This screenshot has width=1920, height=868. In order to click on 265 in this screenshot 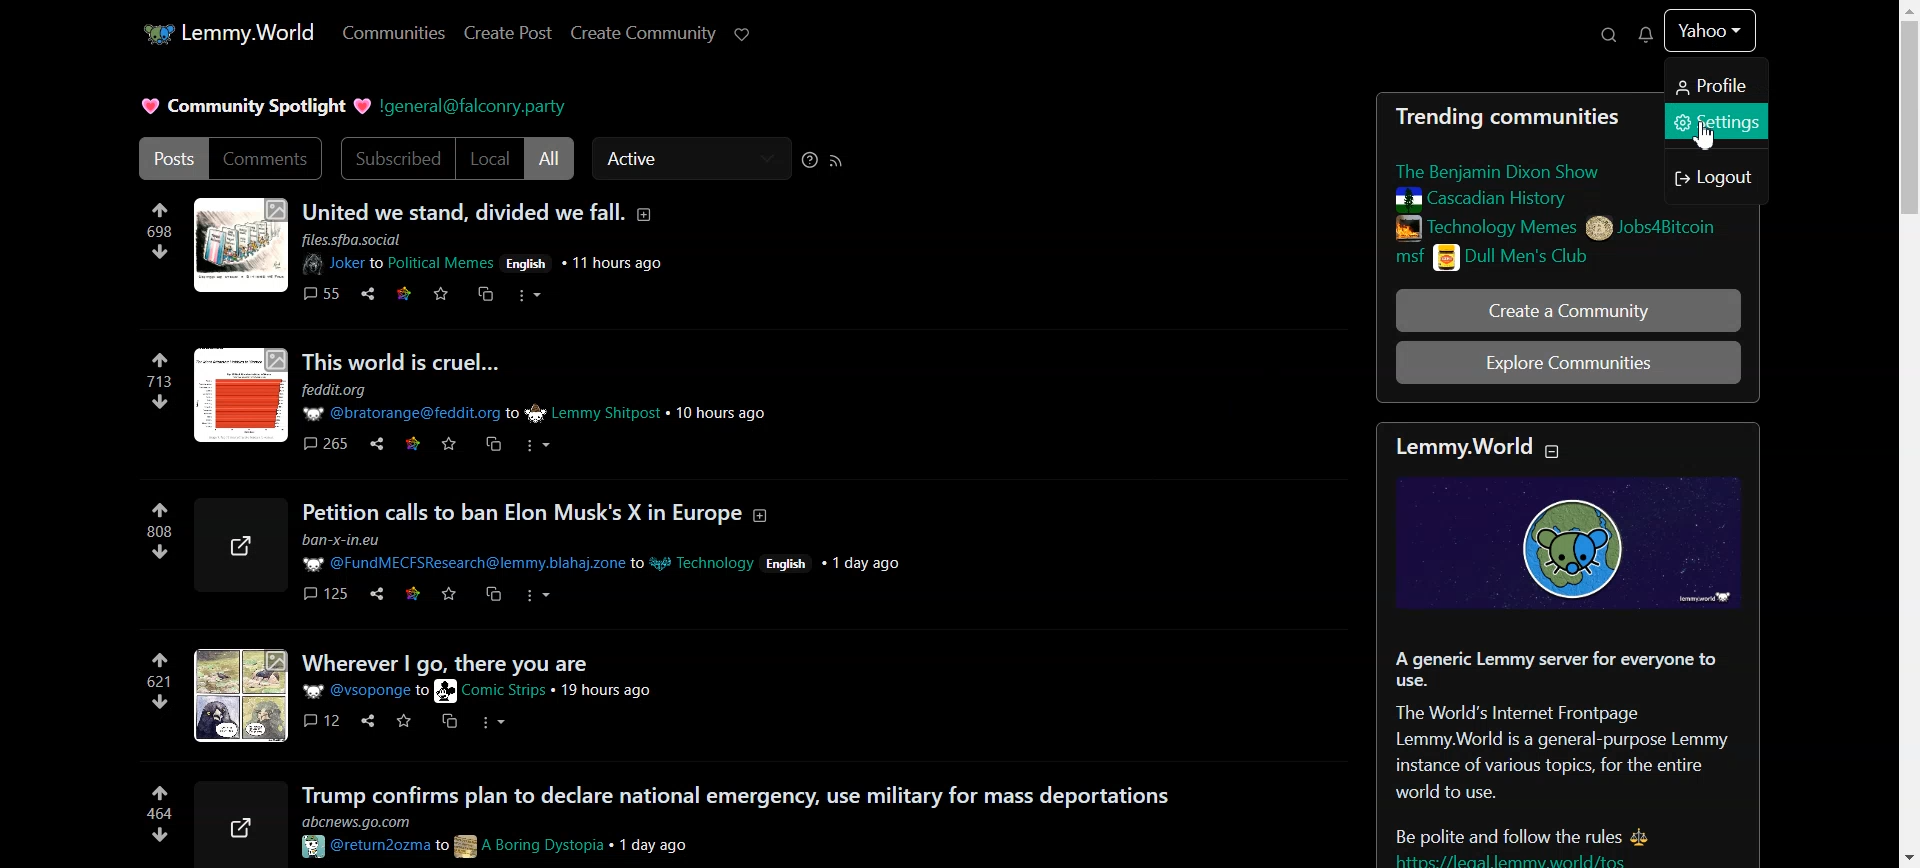, I will do `click(322, 447)`.